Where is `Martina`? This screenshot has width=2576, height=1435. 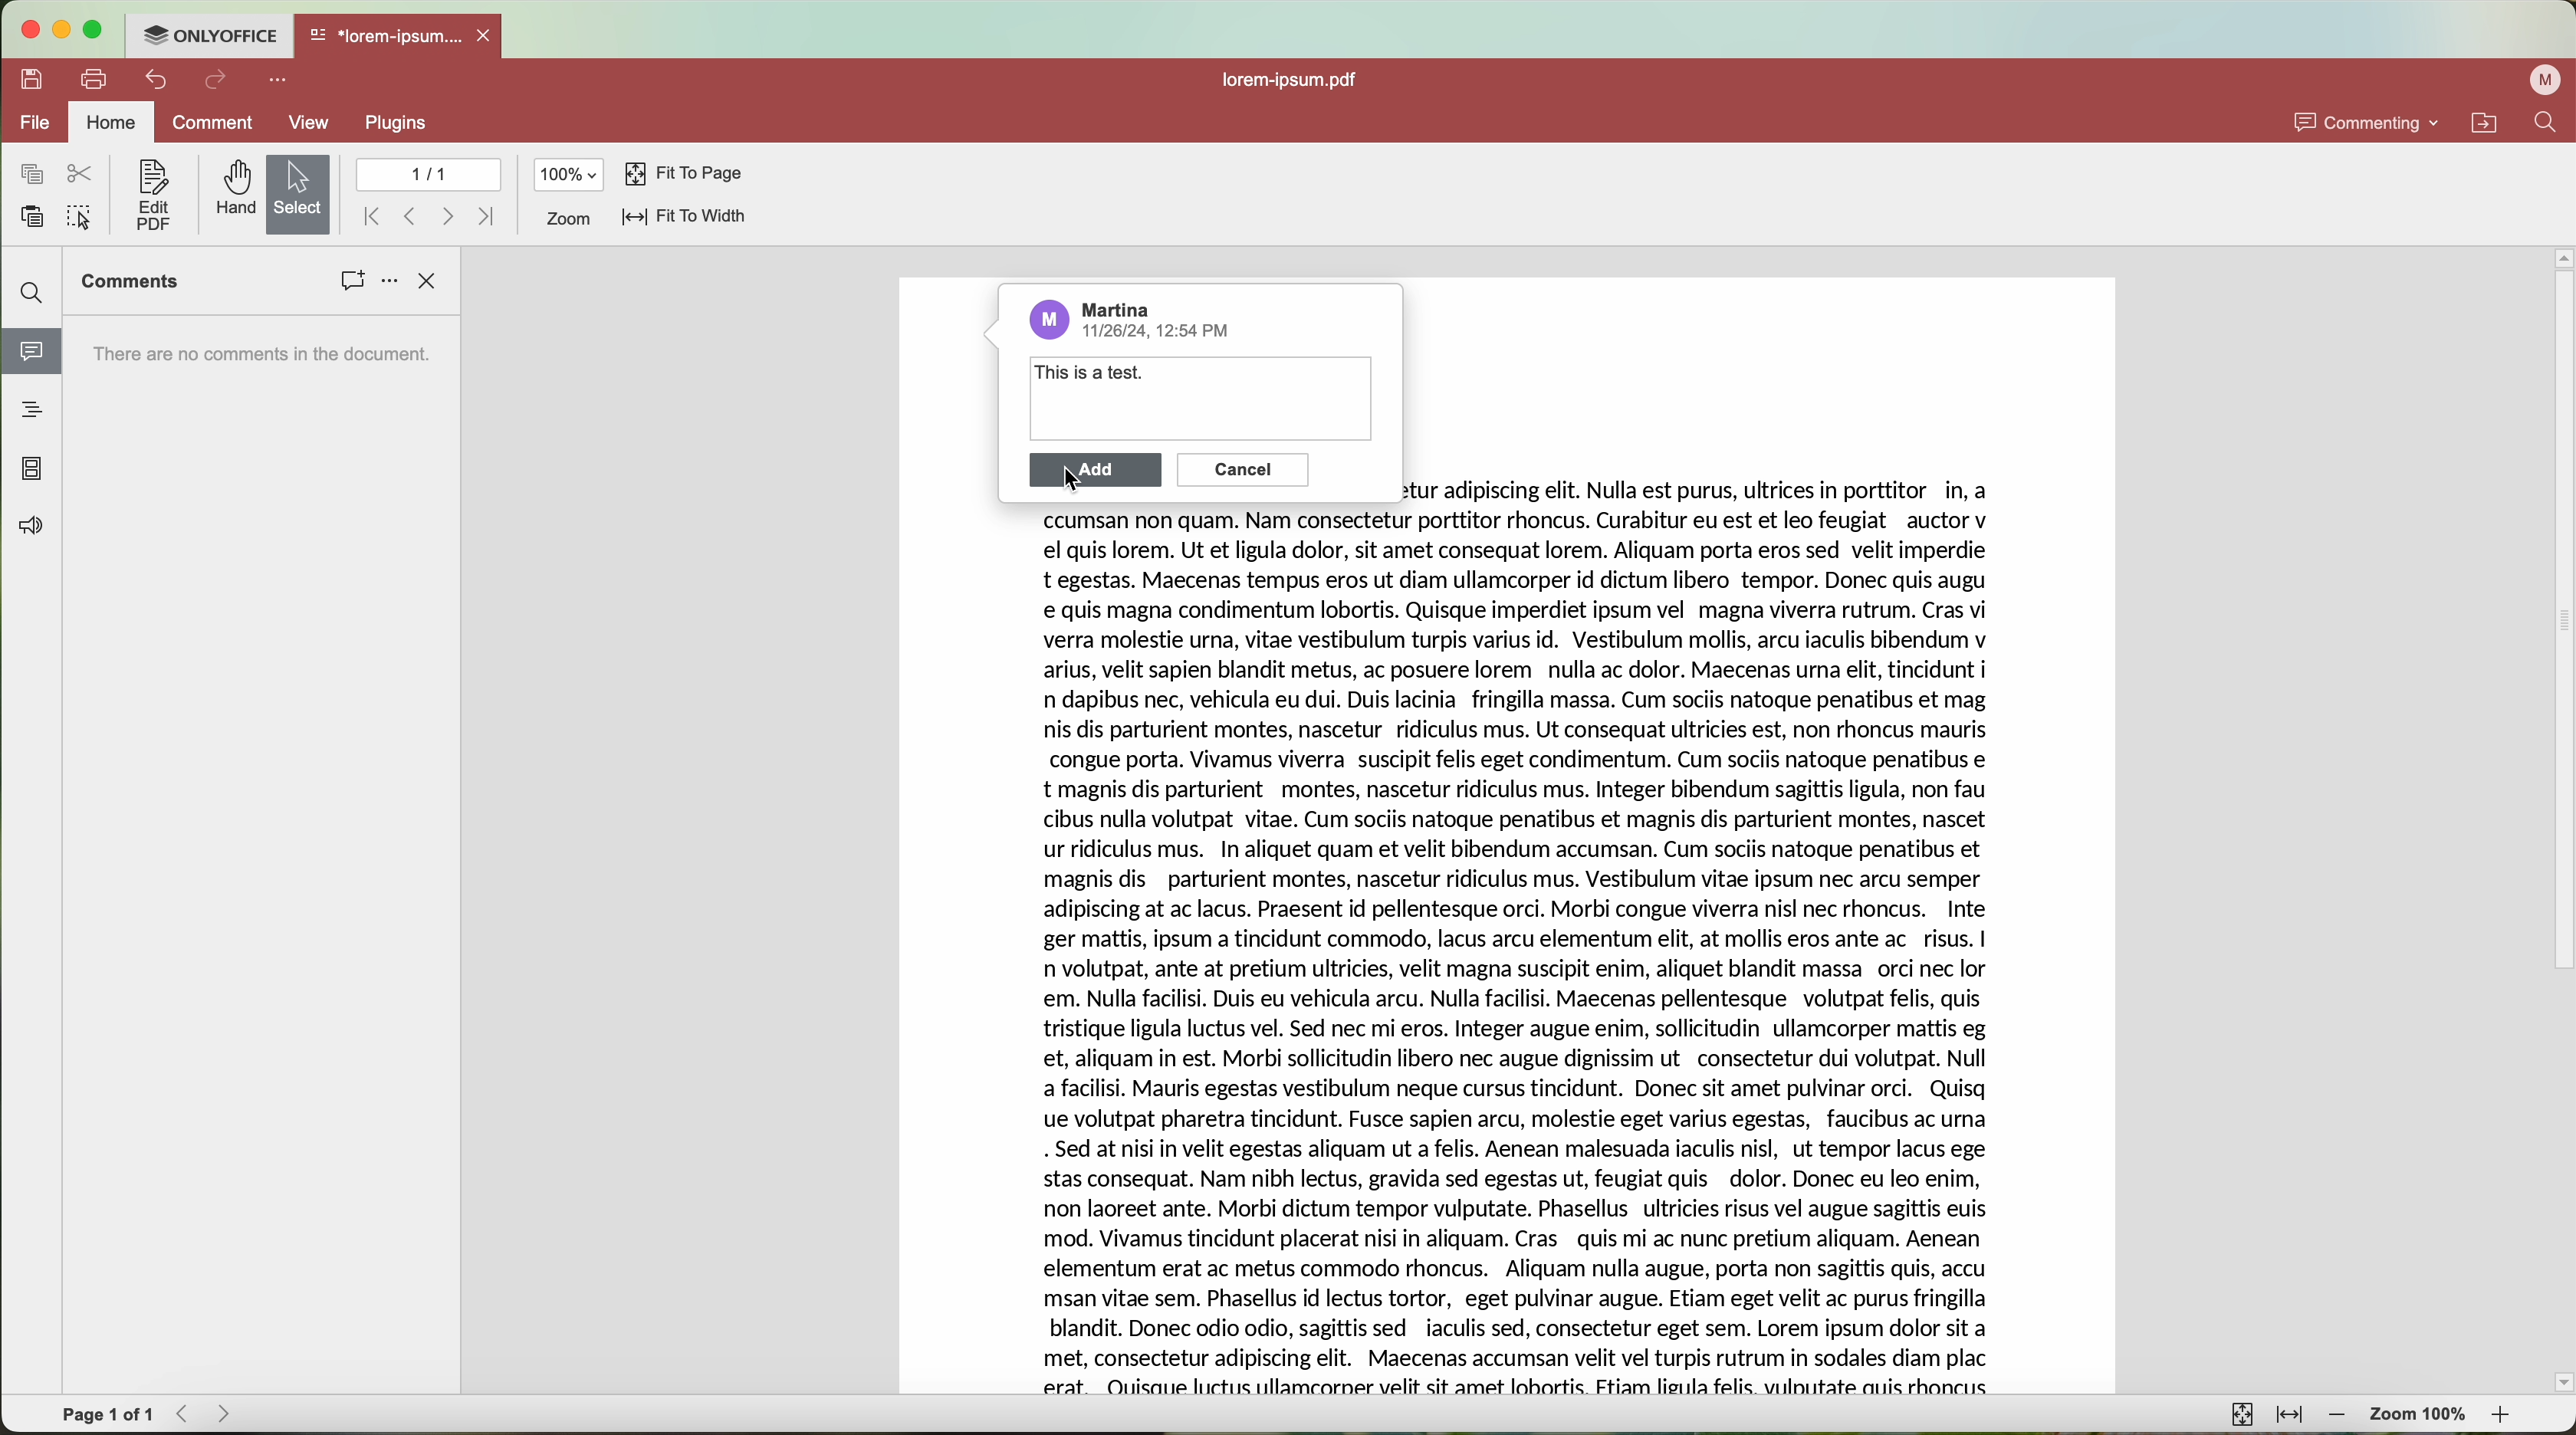 Martina is located at coordinates (1117, 307).